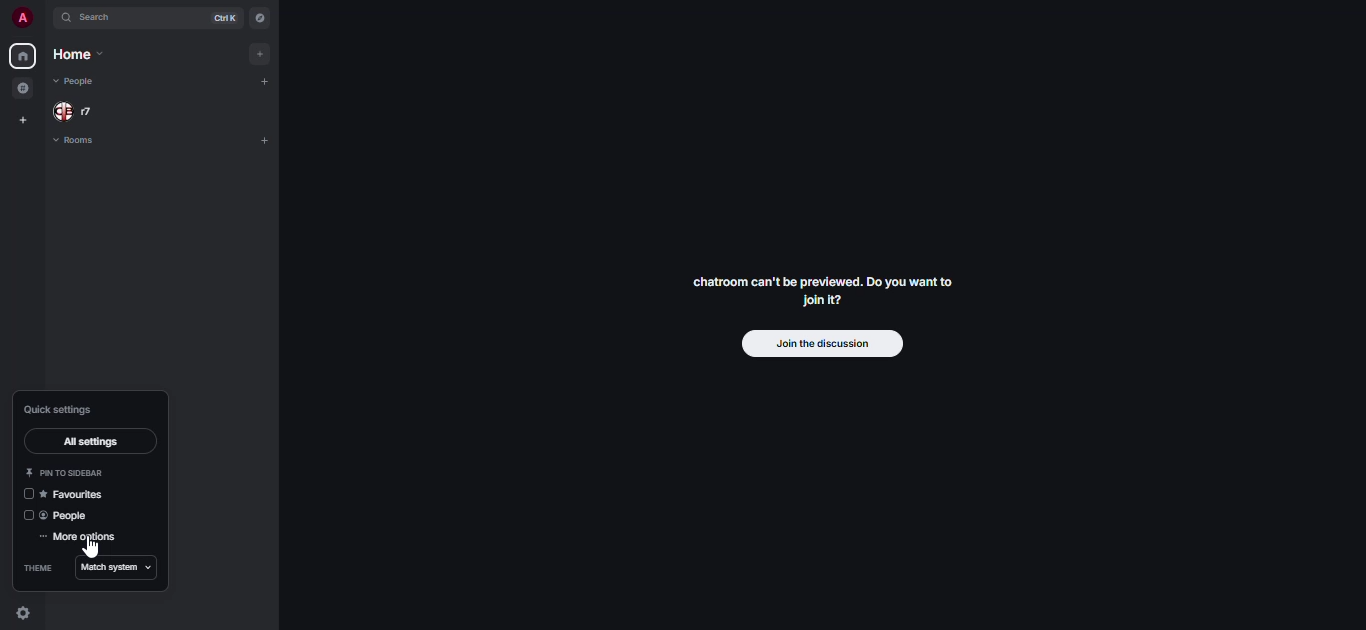 This screenshot has height=630, width=1366. I want to click on cursor, so click(92, 551).